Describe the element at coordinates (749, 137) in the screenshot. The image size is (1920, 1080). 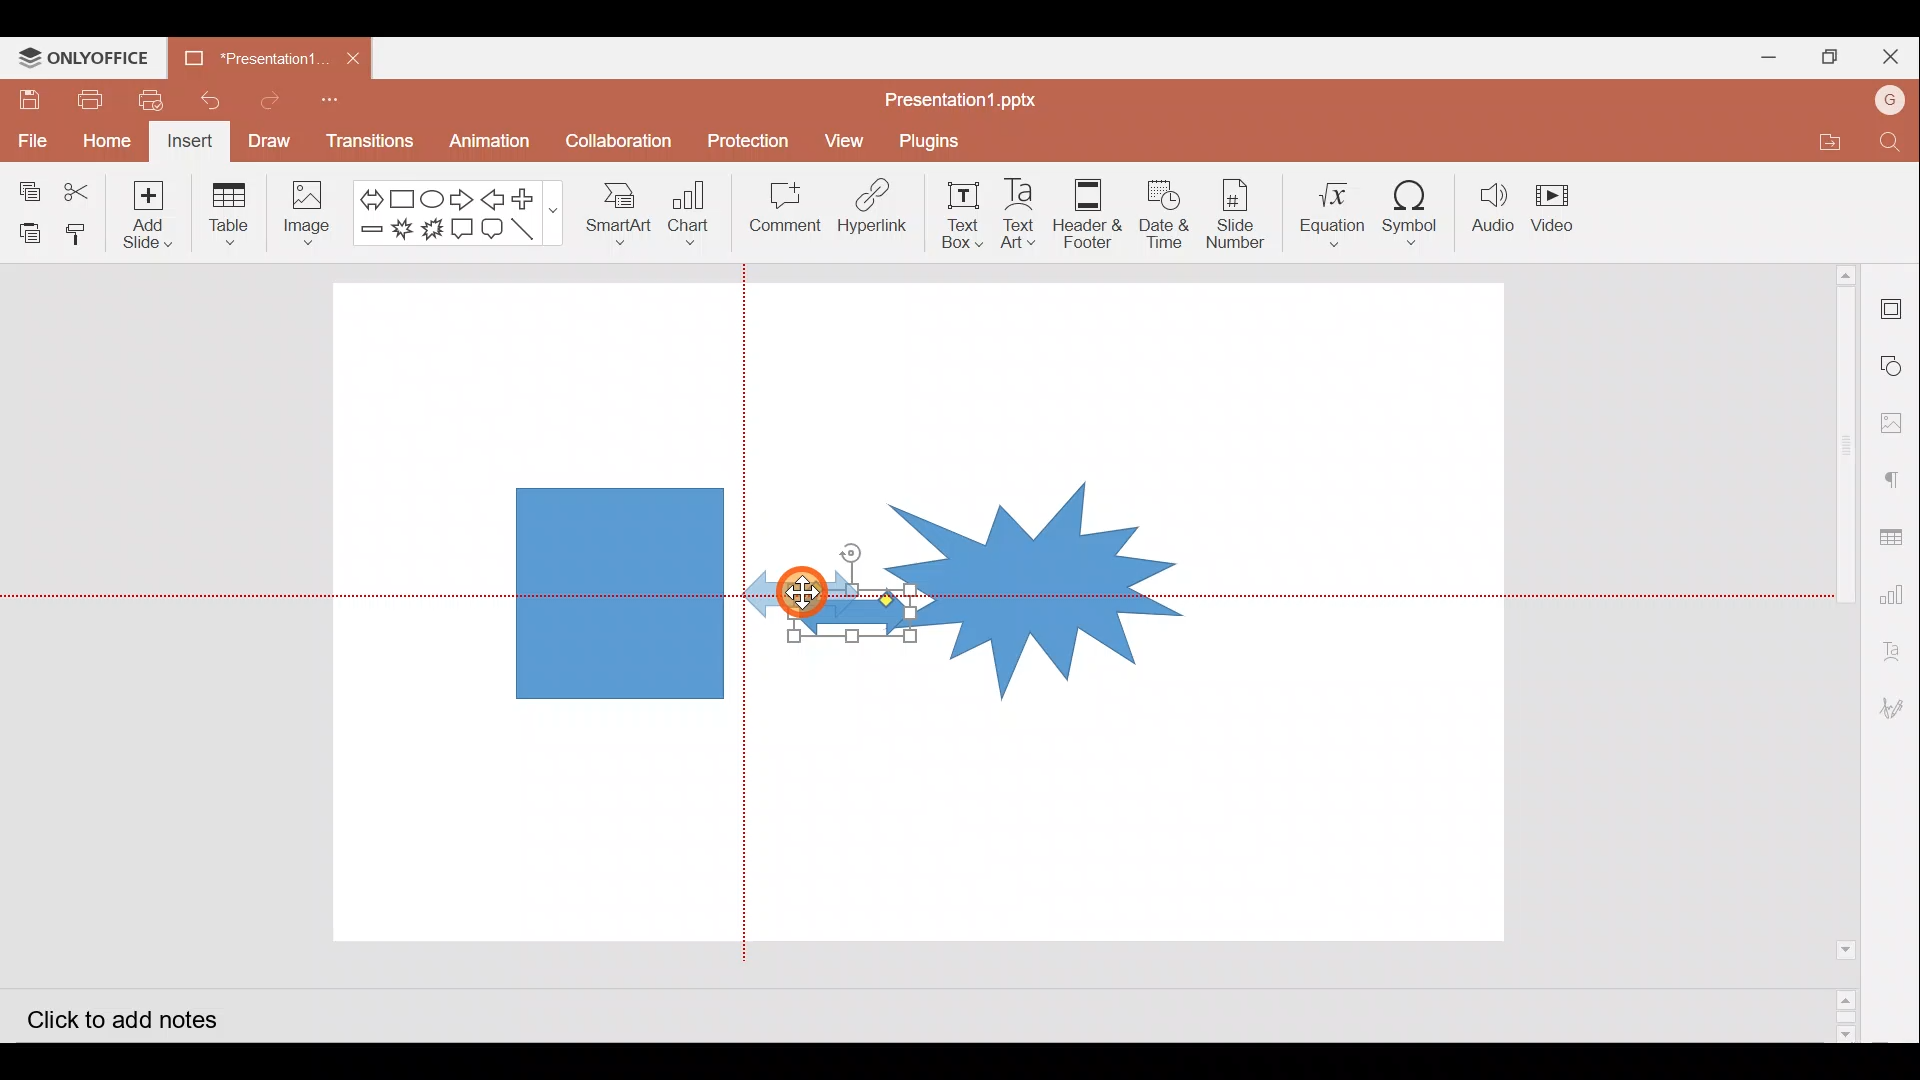
I see `Protection` at that location.